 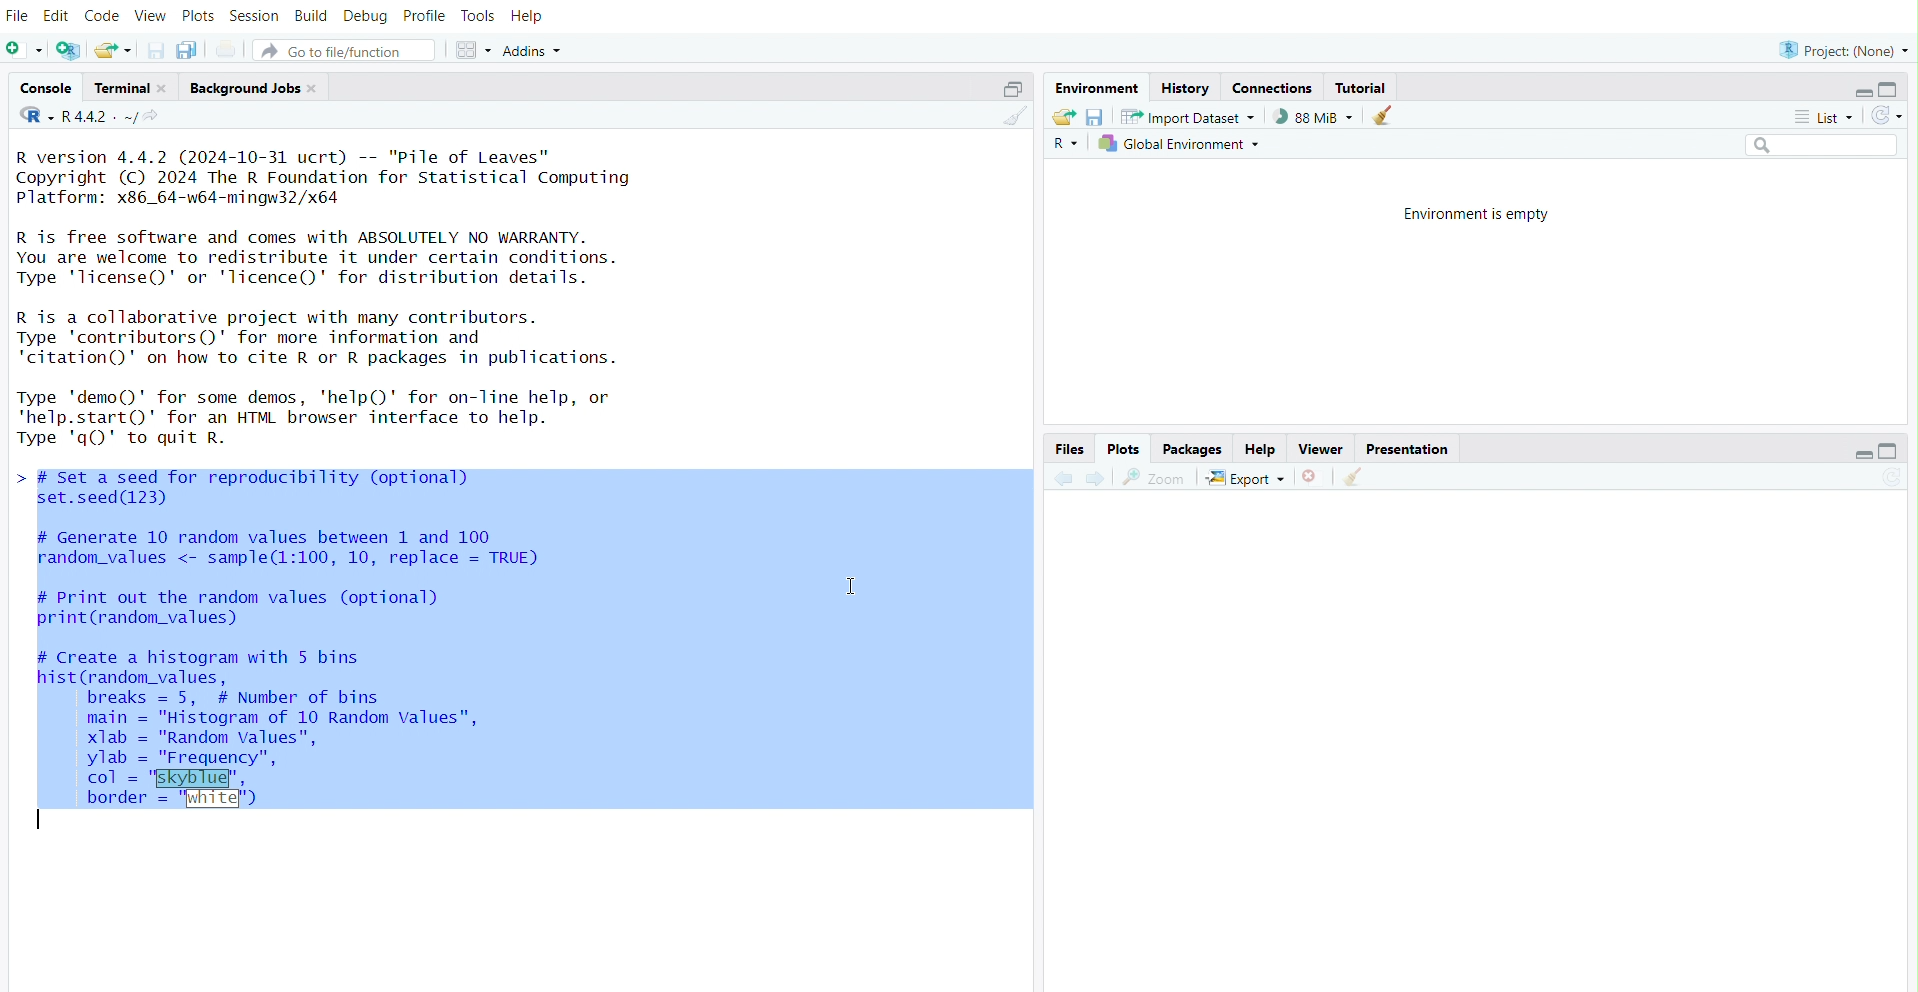 I want to click on previous plot, so click(x=1057, y=480).